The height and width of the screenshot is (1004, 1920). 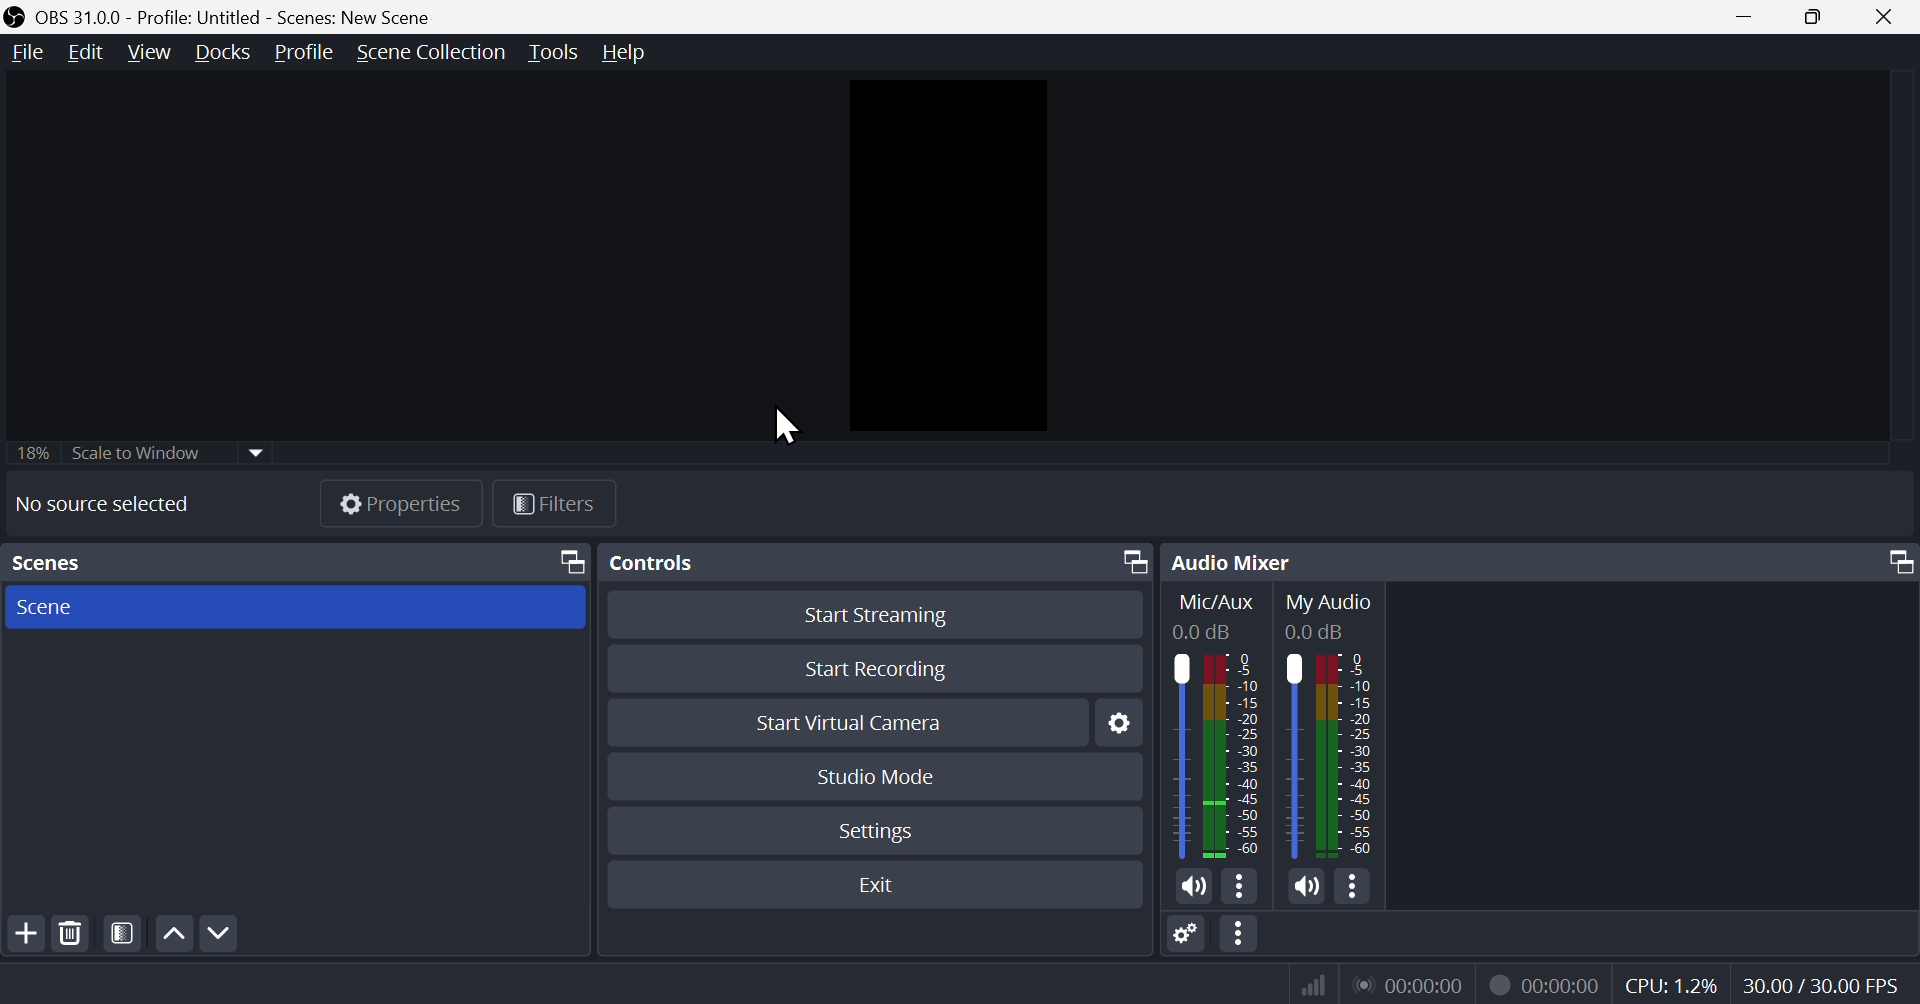 What do you see at coordinates (1827, 985) in the screenshot?
I see `30.00/30.00 FPS` at bounding box center [1827, 985].